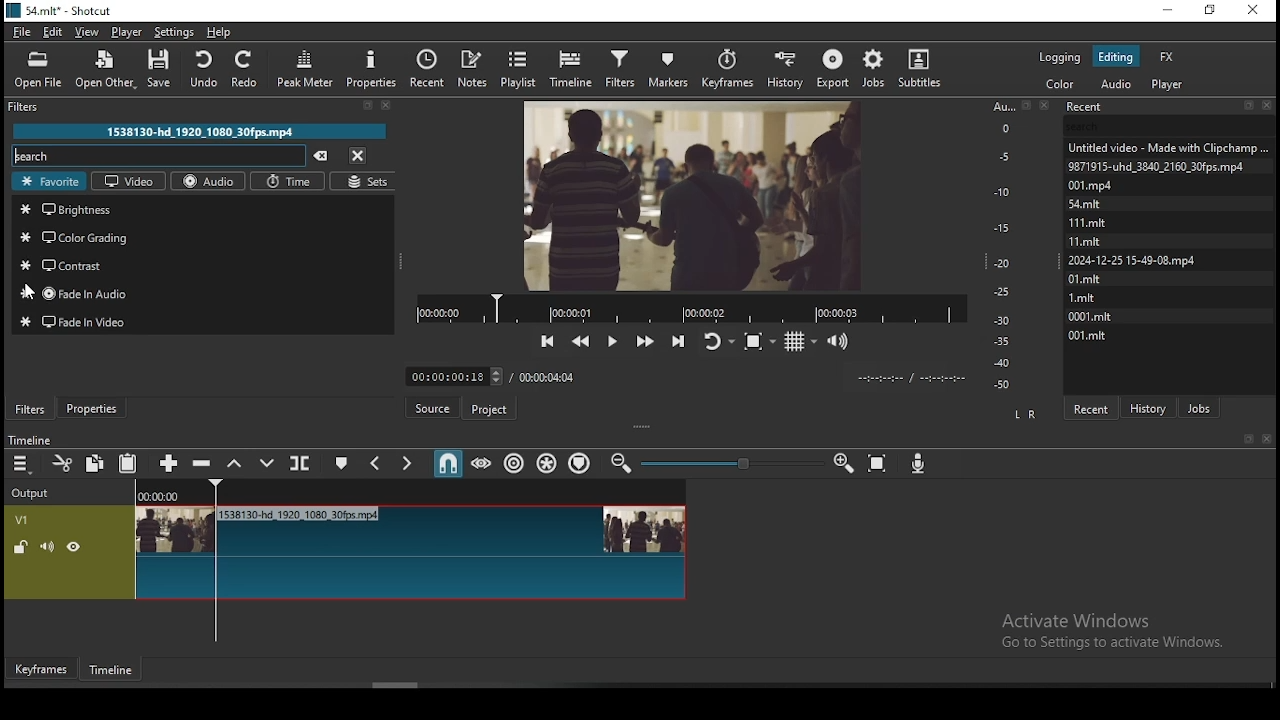  What do you see at coordinates (1211, 11) in the screenshot?
I see `restore` at bounding box center [1211, 11].